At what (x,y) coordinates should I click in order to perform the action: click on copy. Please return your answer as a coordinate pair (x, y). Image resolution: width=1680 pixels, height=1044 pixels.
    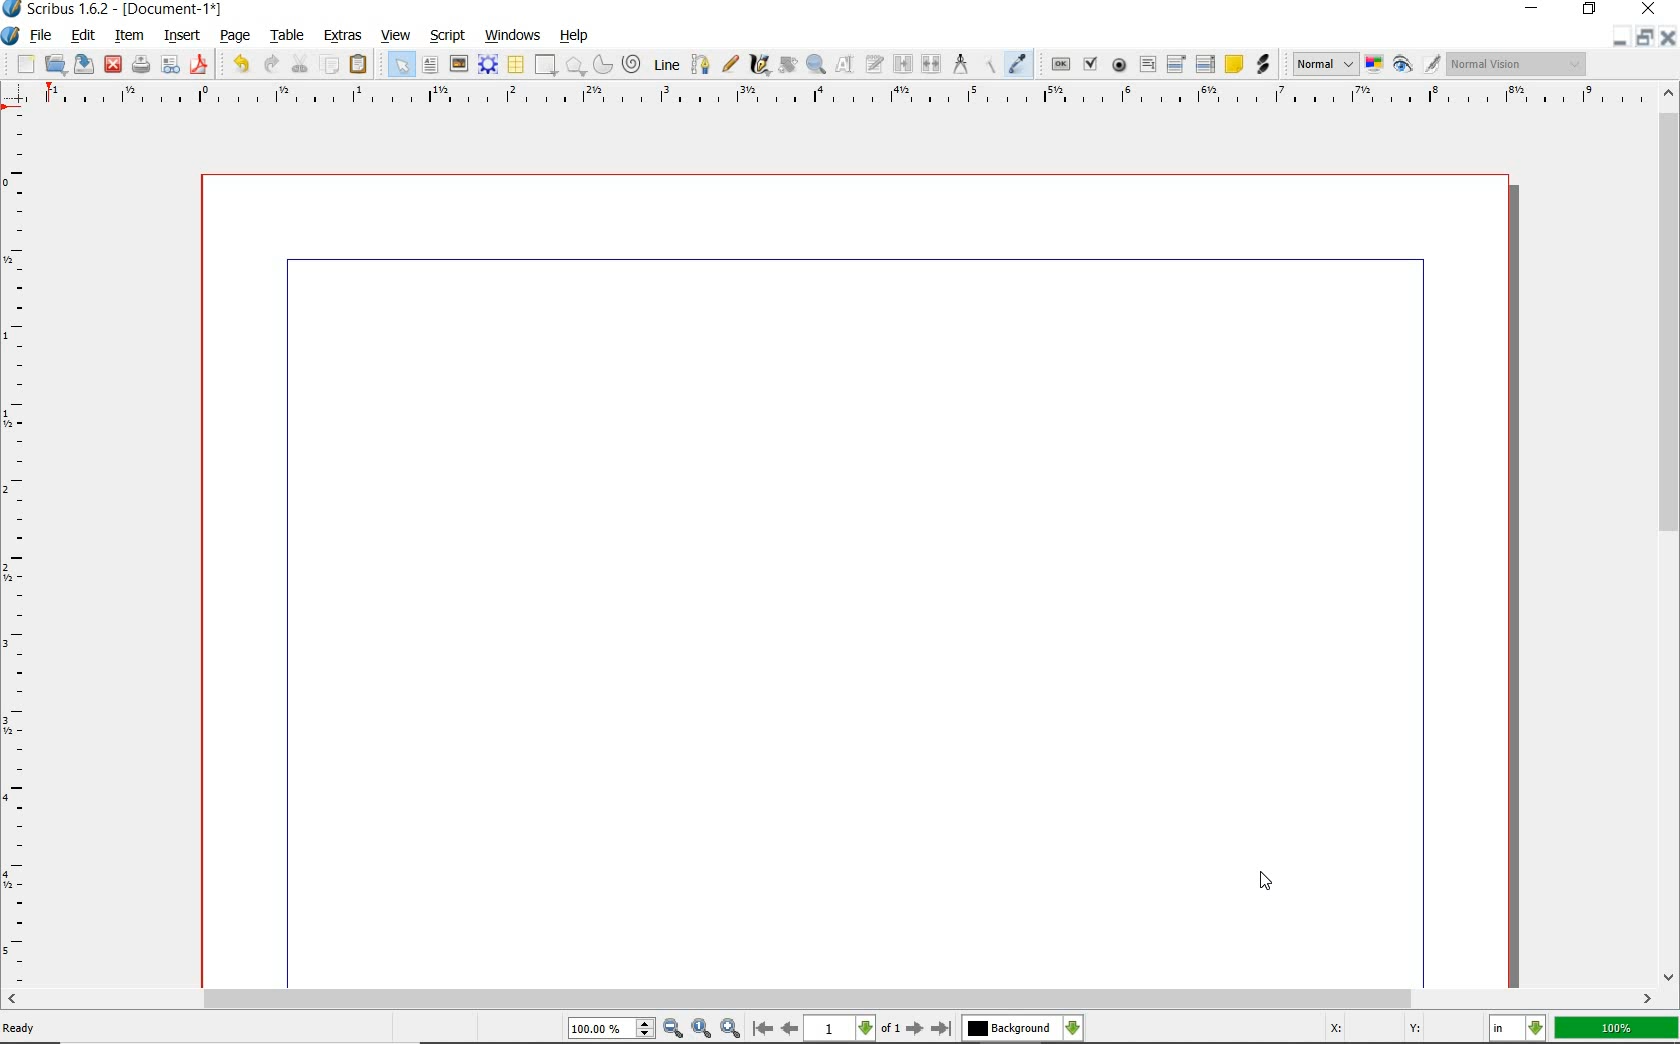
    Looking at the image, I should click on (330, 65).